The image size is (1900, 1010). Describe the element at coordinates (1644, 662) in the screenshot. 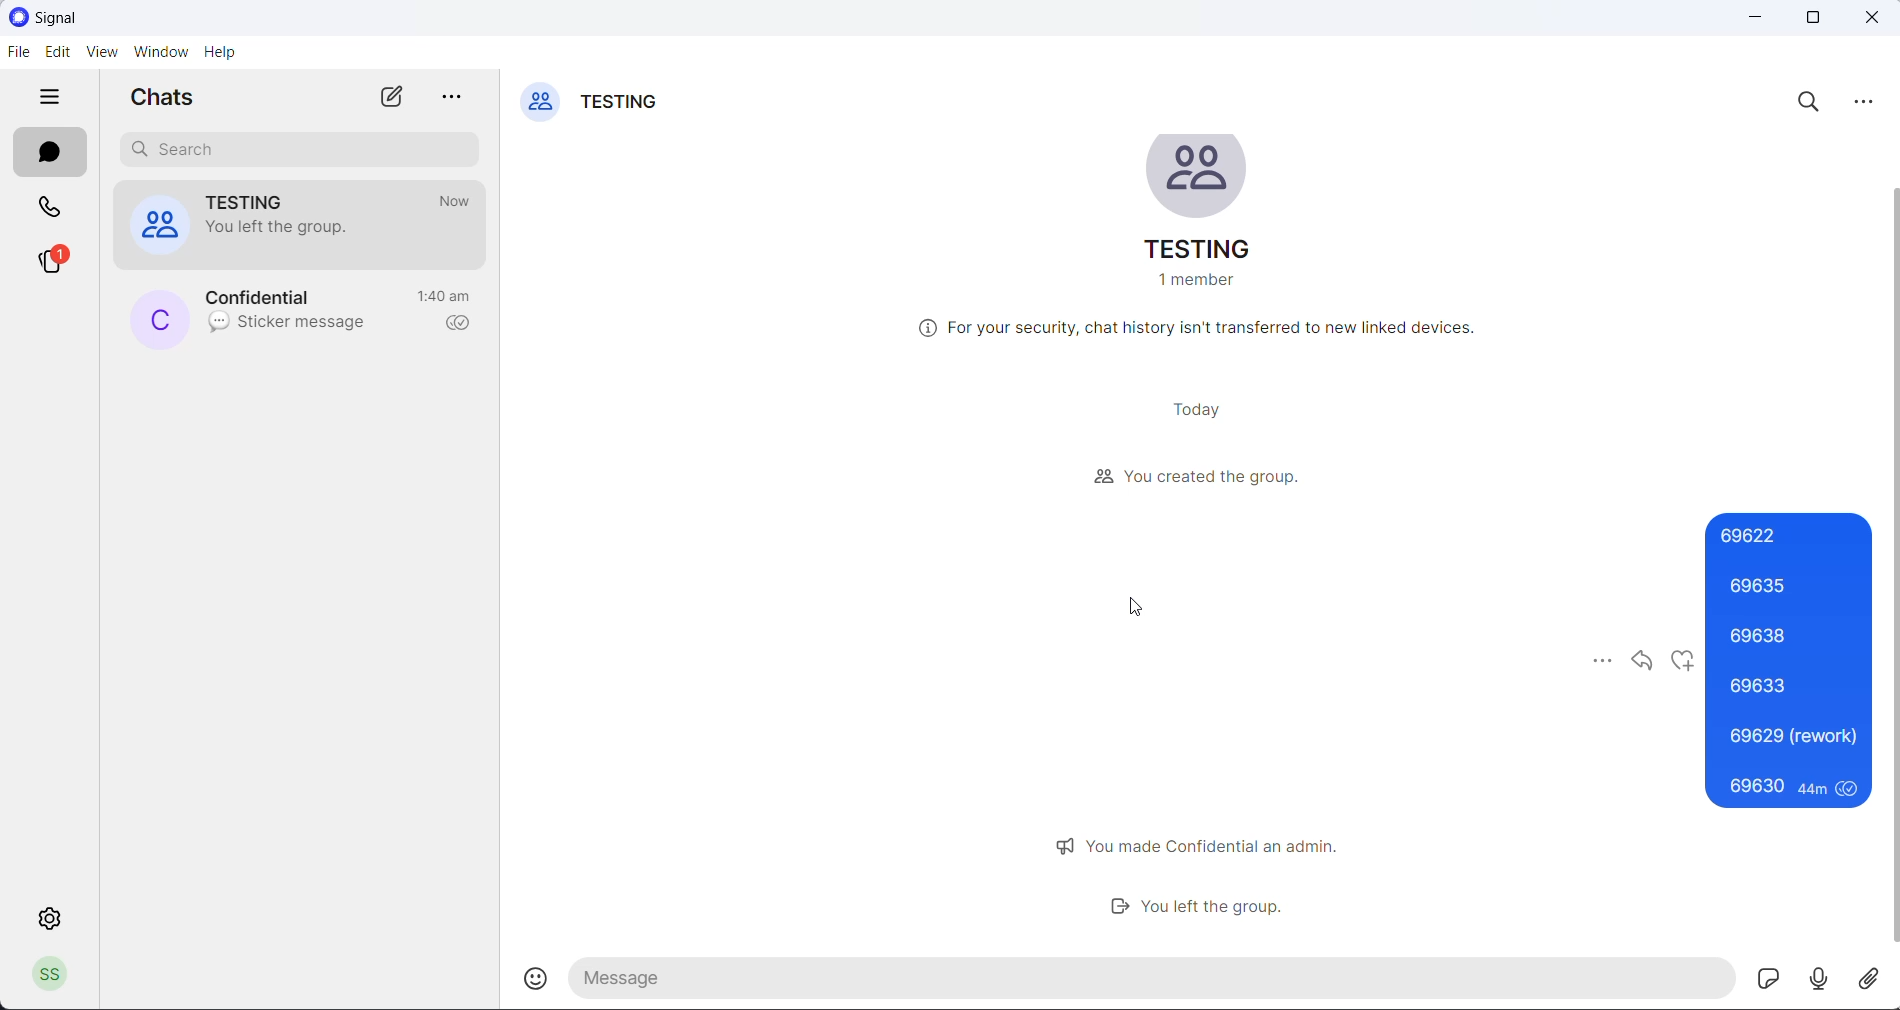

I see `reply` at that location.